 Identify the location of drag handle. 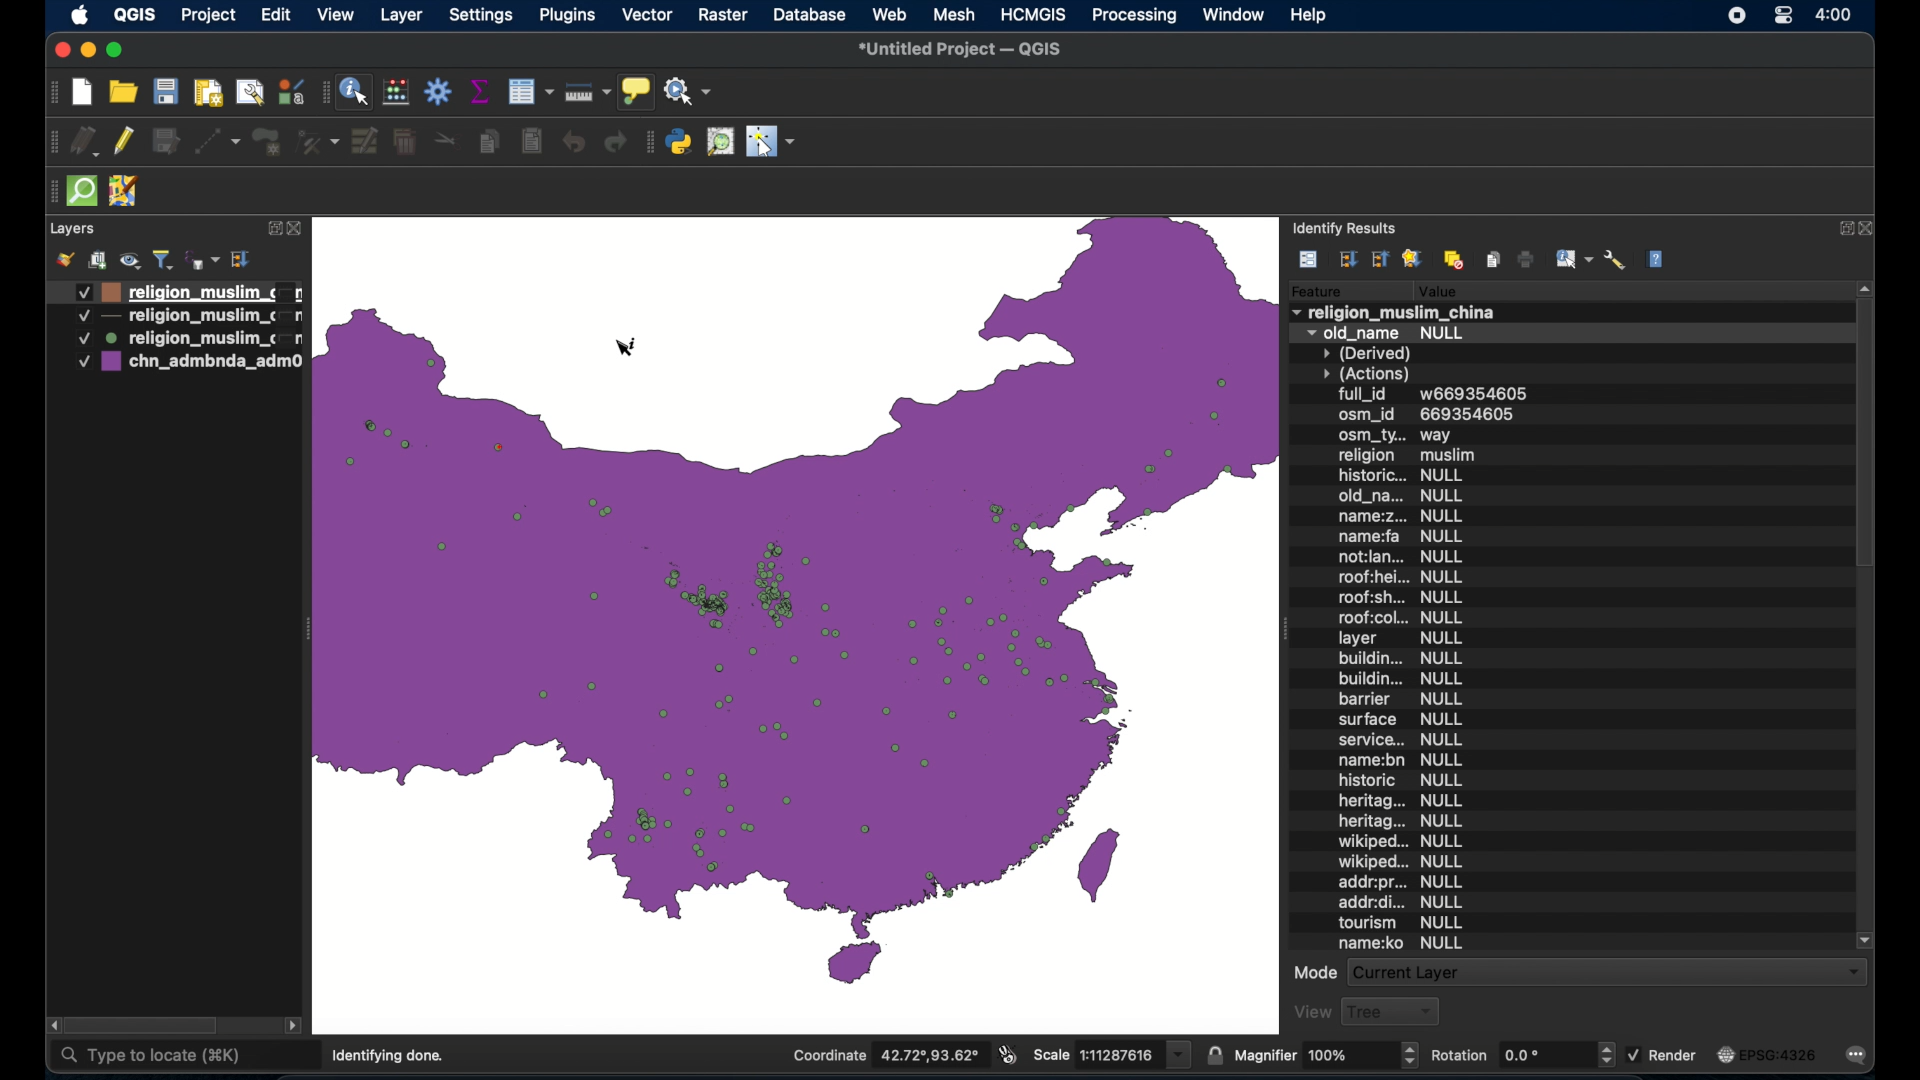
(51, 140).